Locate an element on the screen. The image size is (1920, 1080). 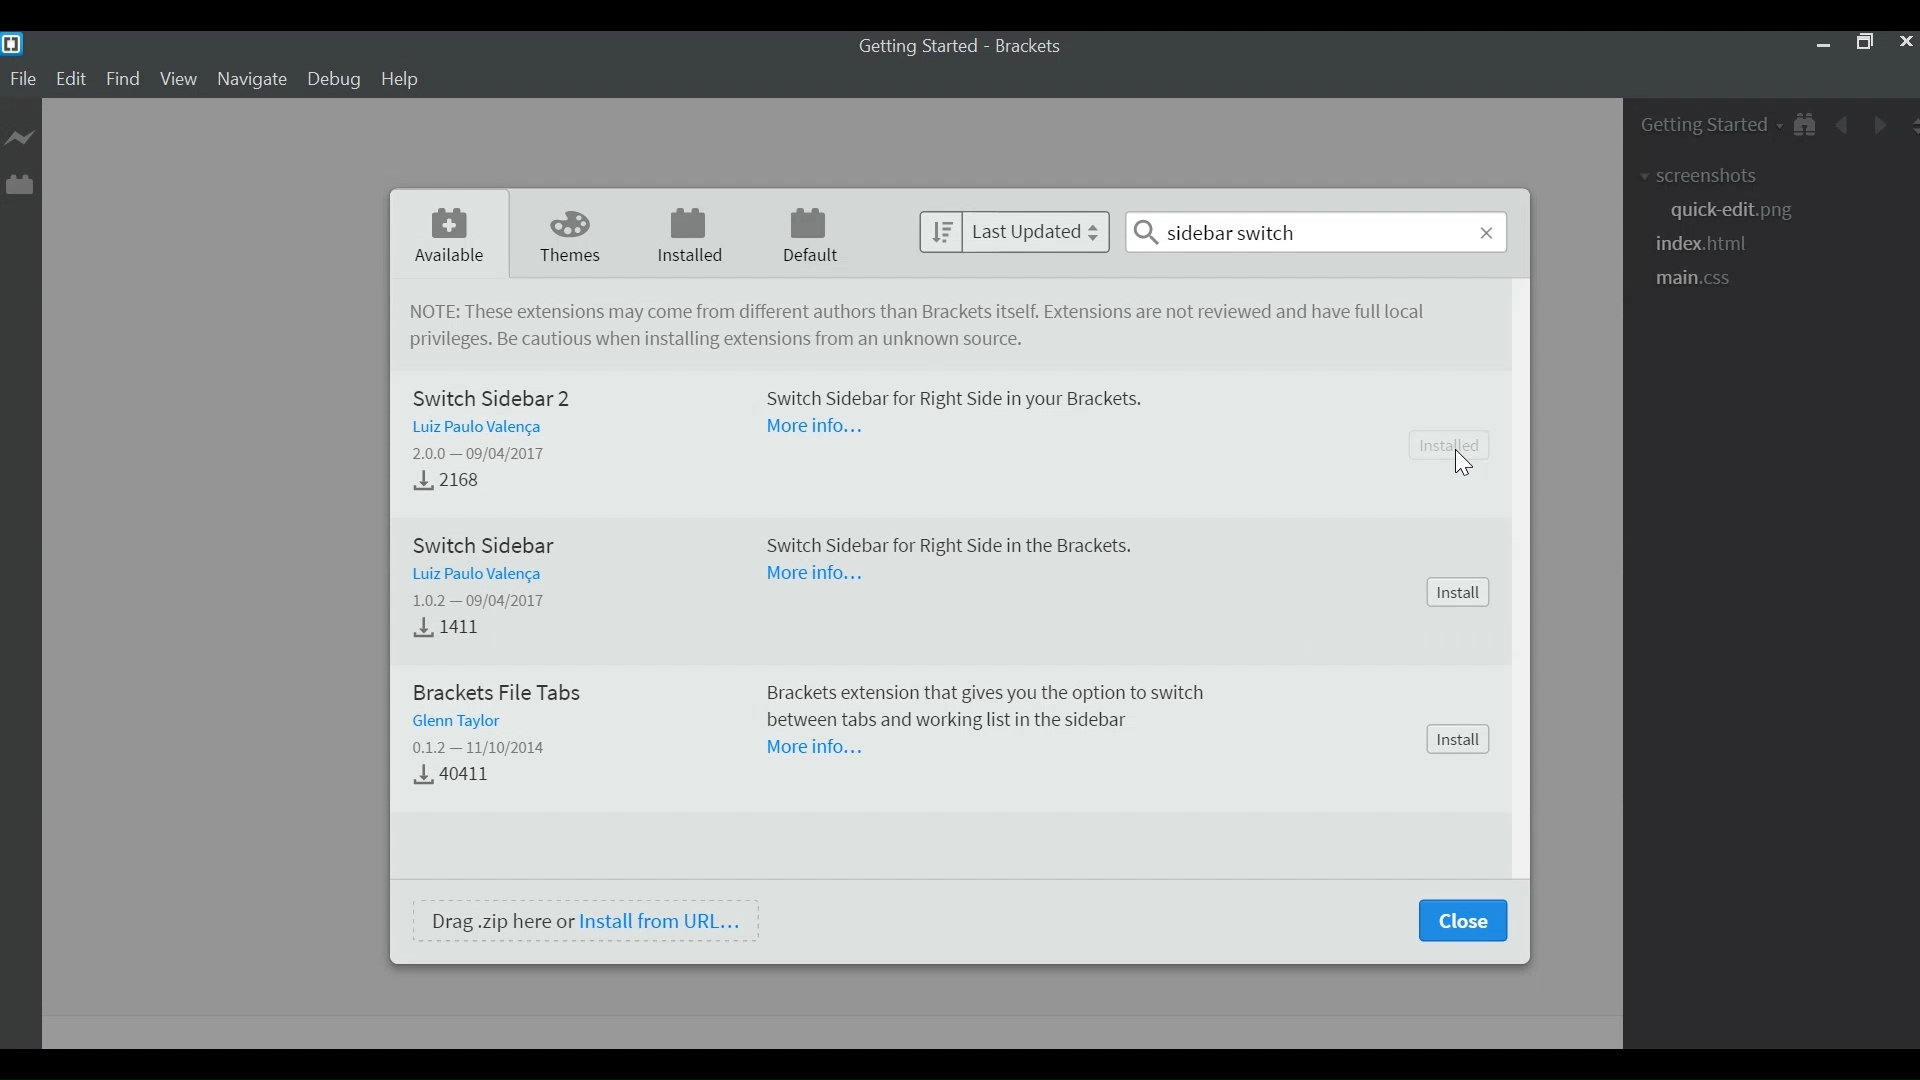
Version - Released Date is located at coordinates (490, 453).